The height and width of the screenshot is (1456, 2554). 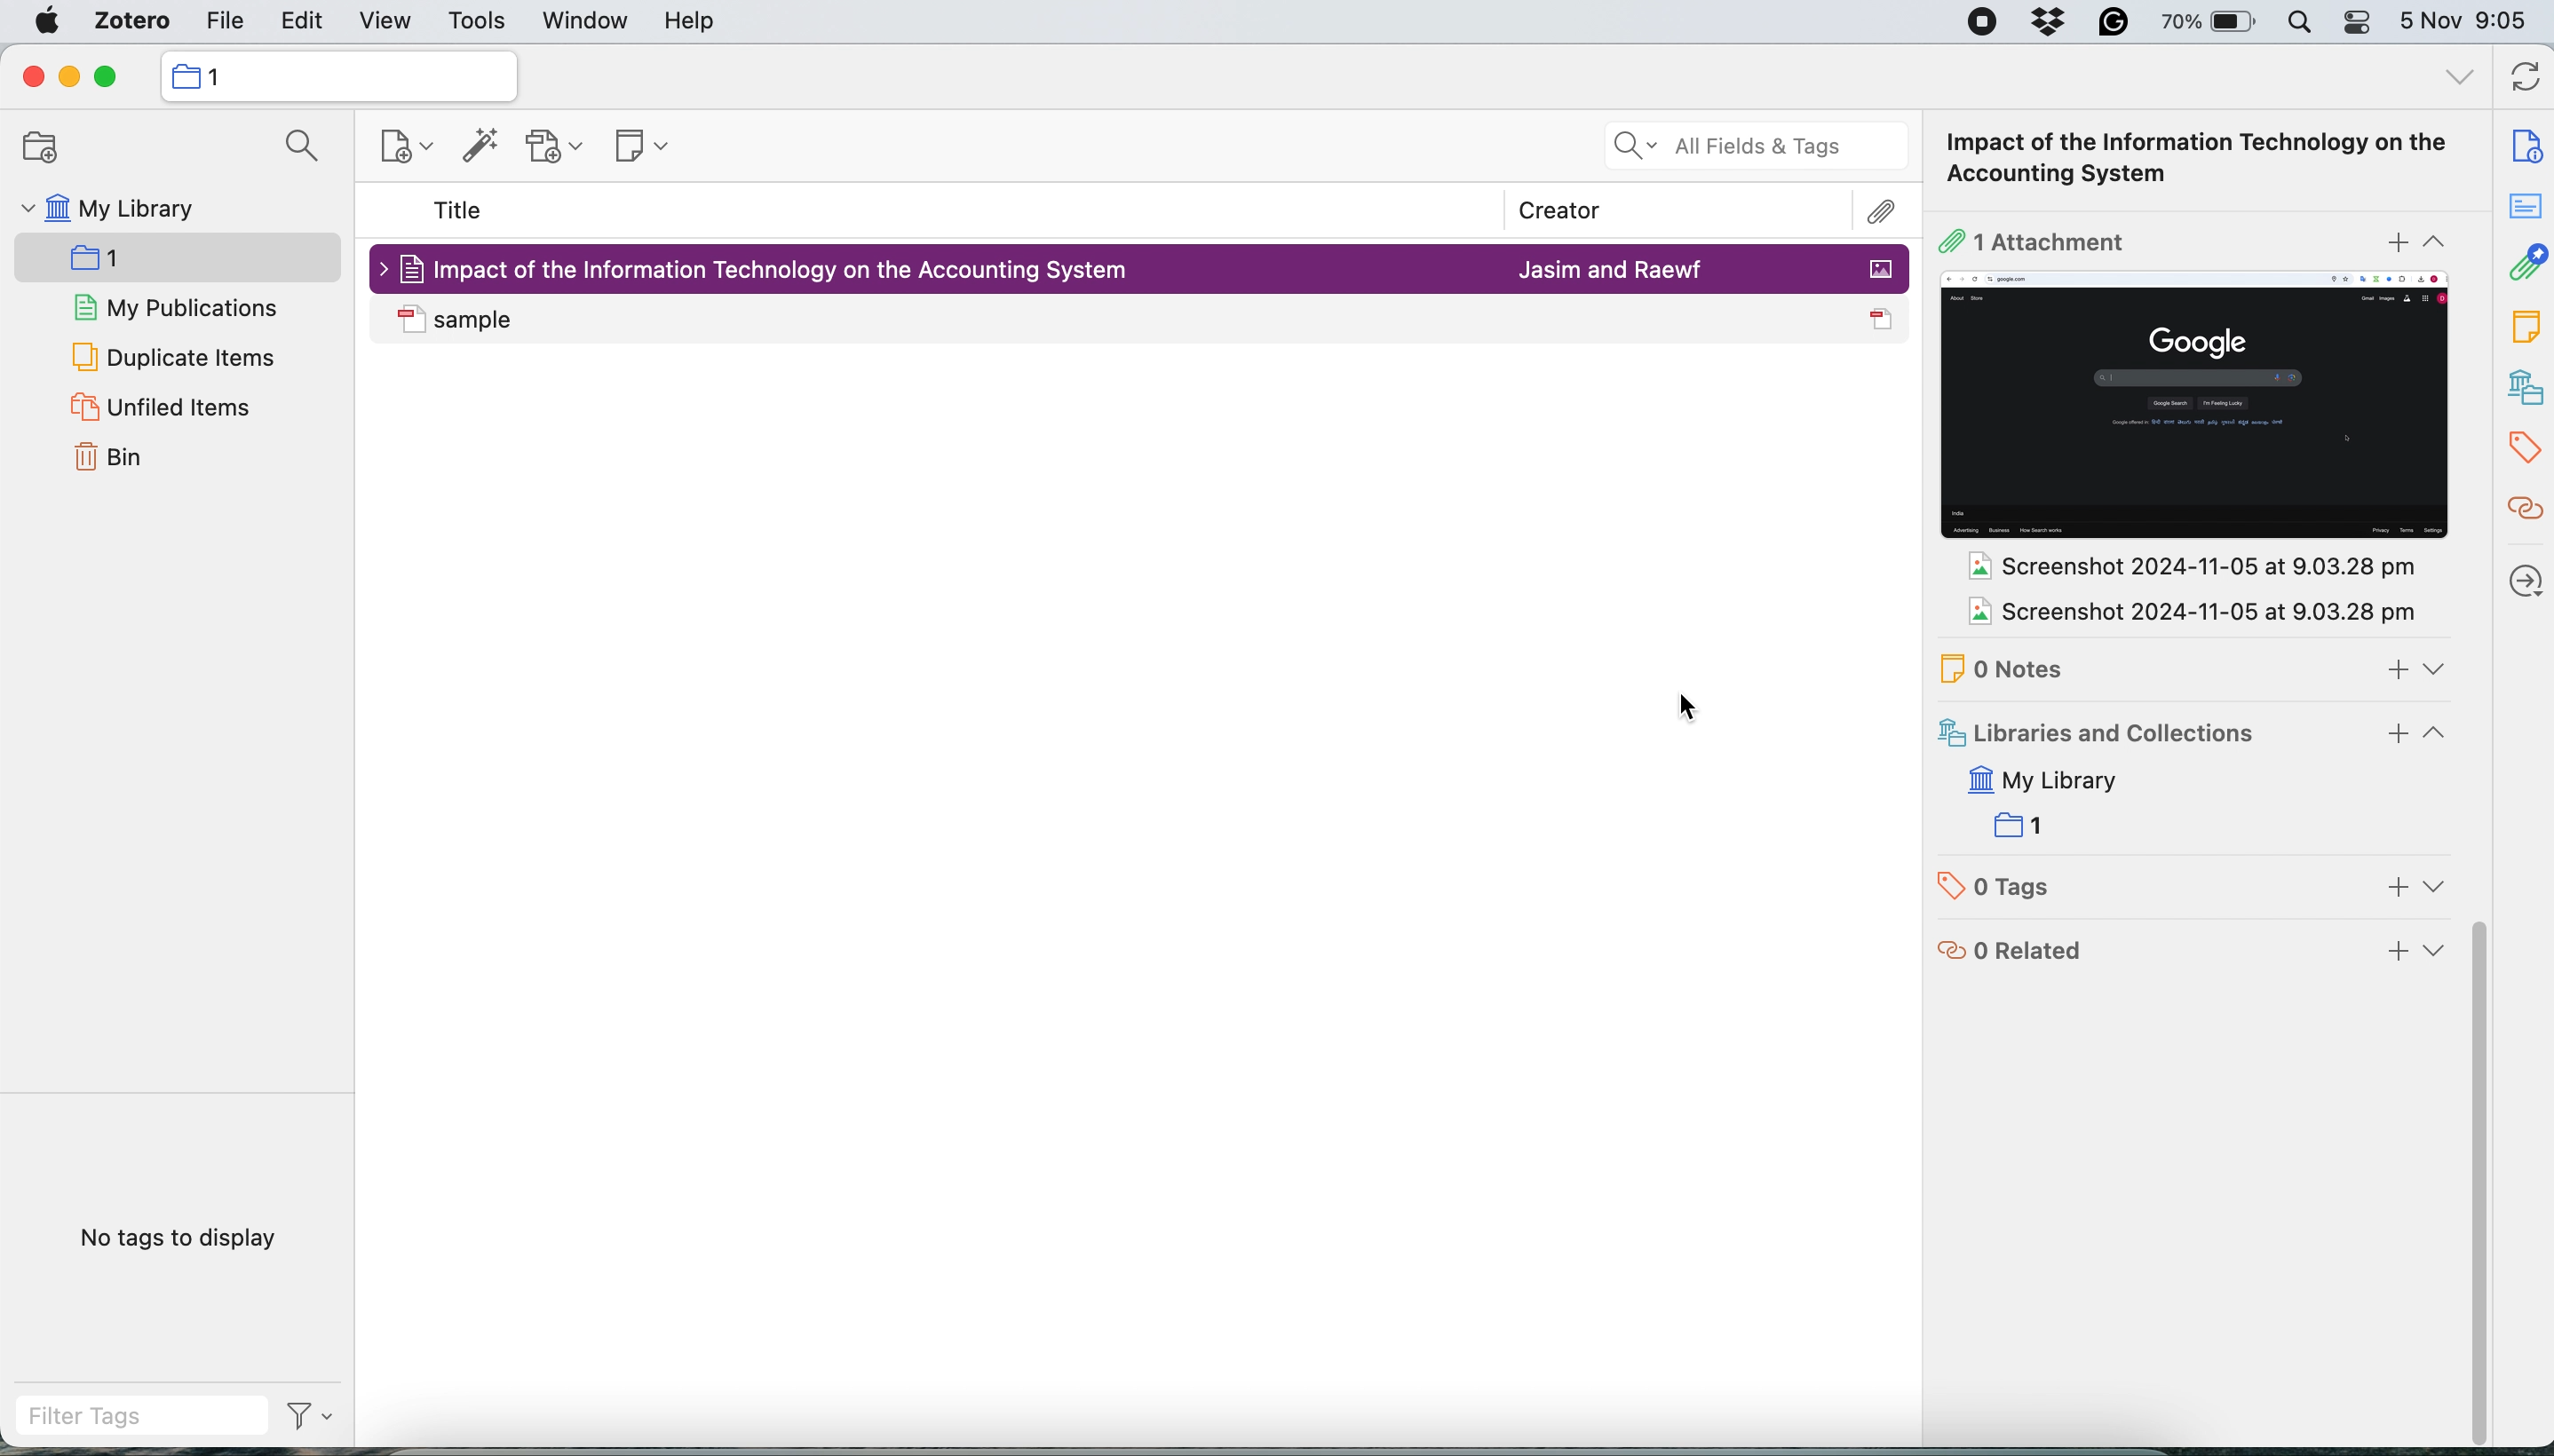 I want to click on my library, so click(x=106, y=212).